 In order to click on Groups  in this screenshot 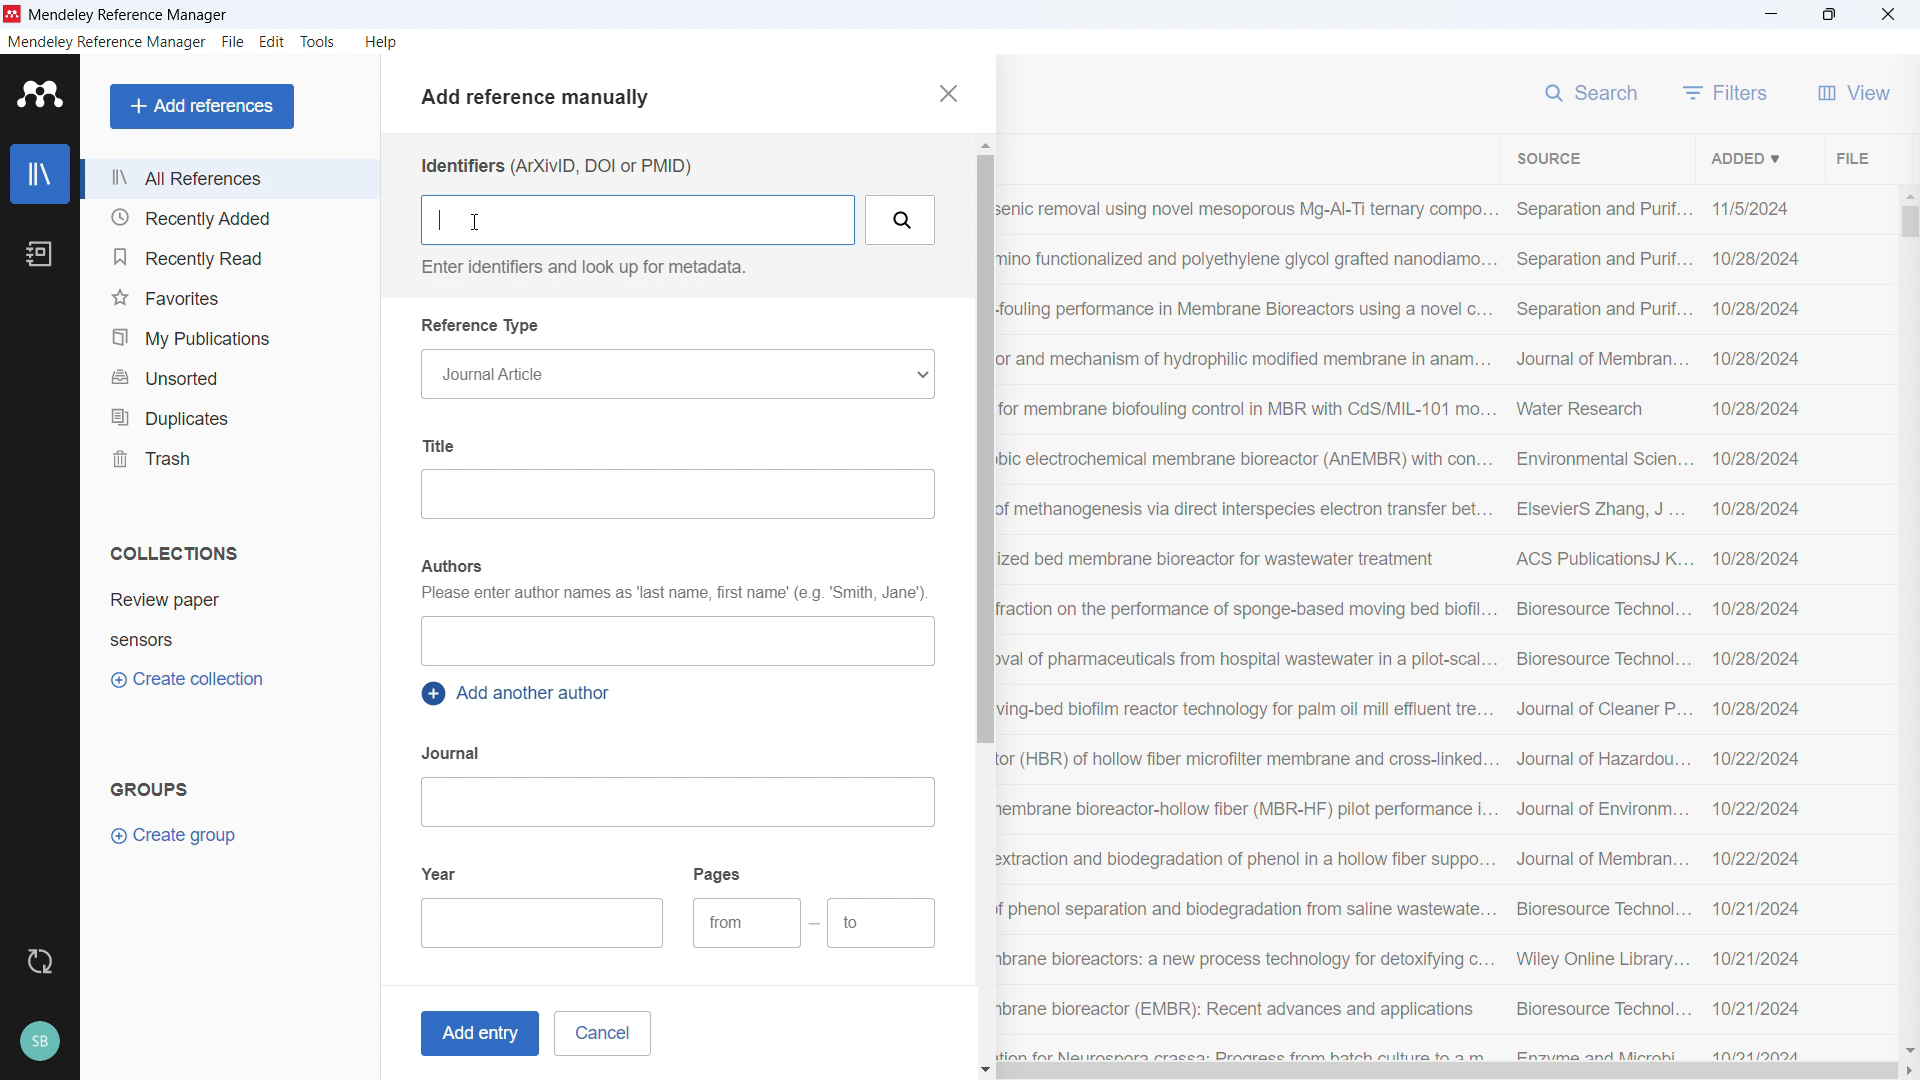, I will do `click(150, 788)`.